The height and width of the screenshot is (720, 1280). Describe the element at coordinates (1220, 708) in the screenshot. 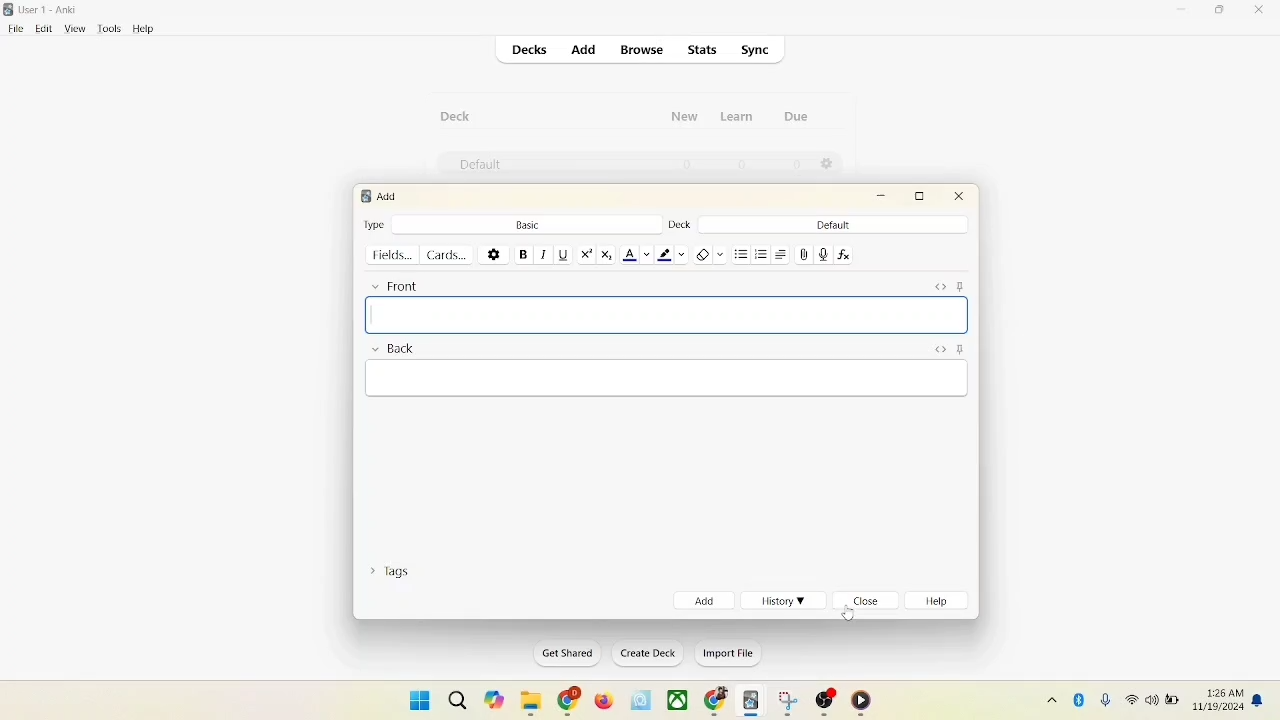

I see `date` at that location.